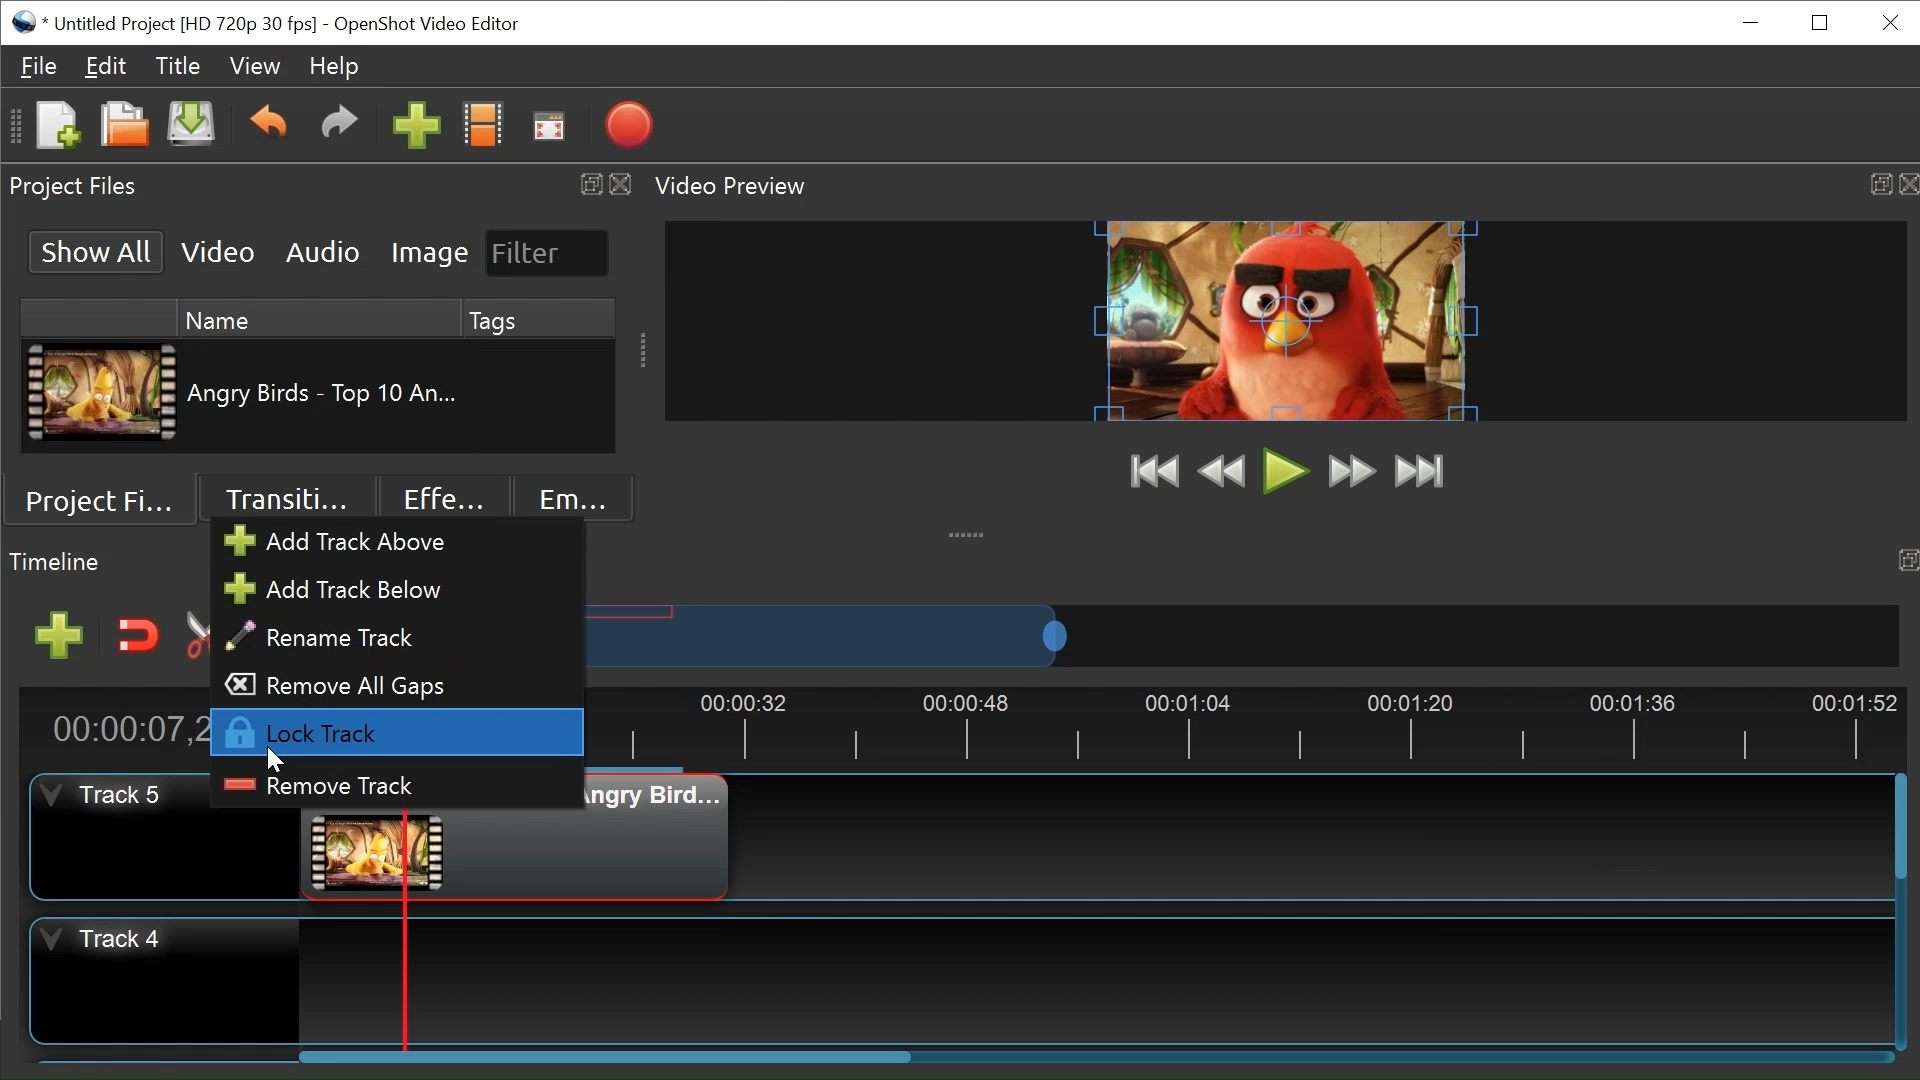  I want to click on Horizontal Scroll bar, so click(604, 1055).